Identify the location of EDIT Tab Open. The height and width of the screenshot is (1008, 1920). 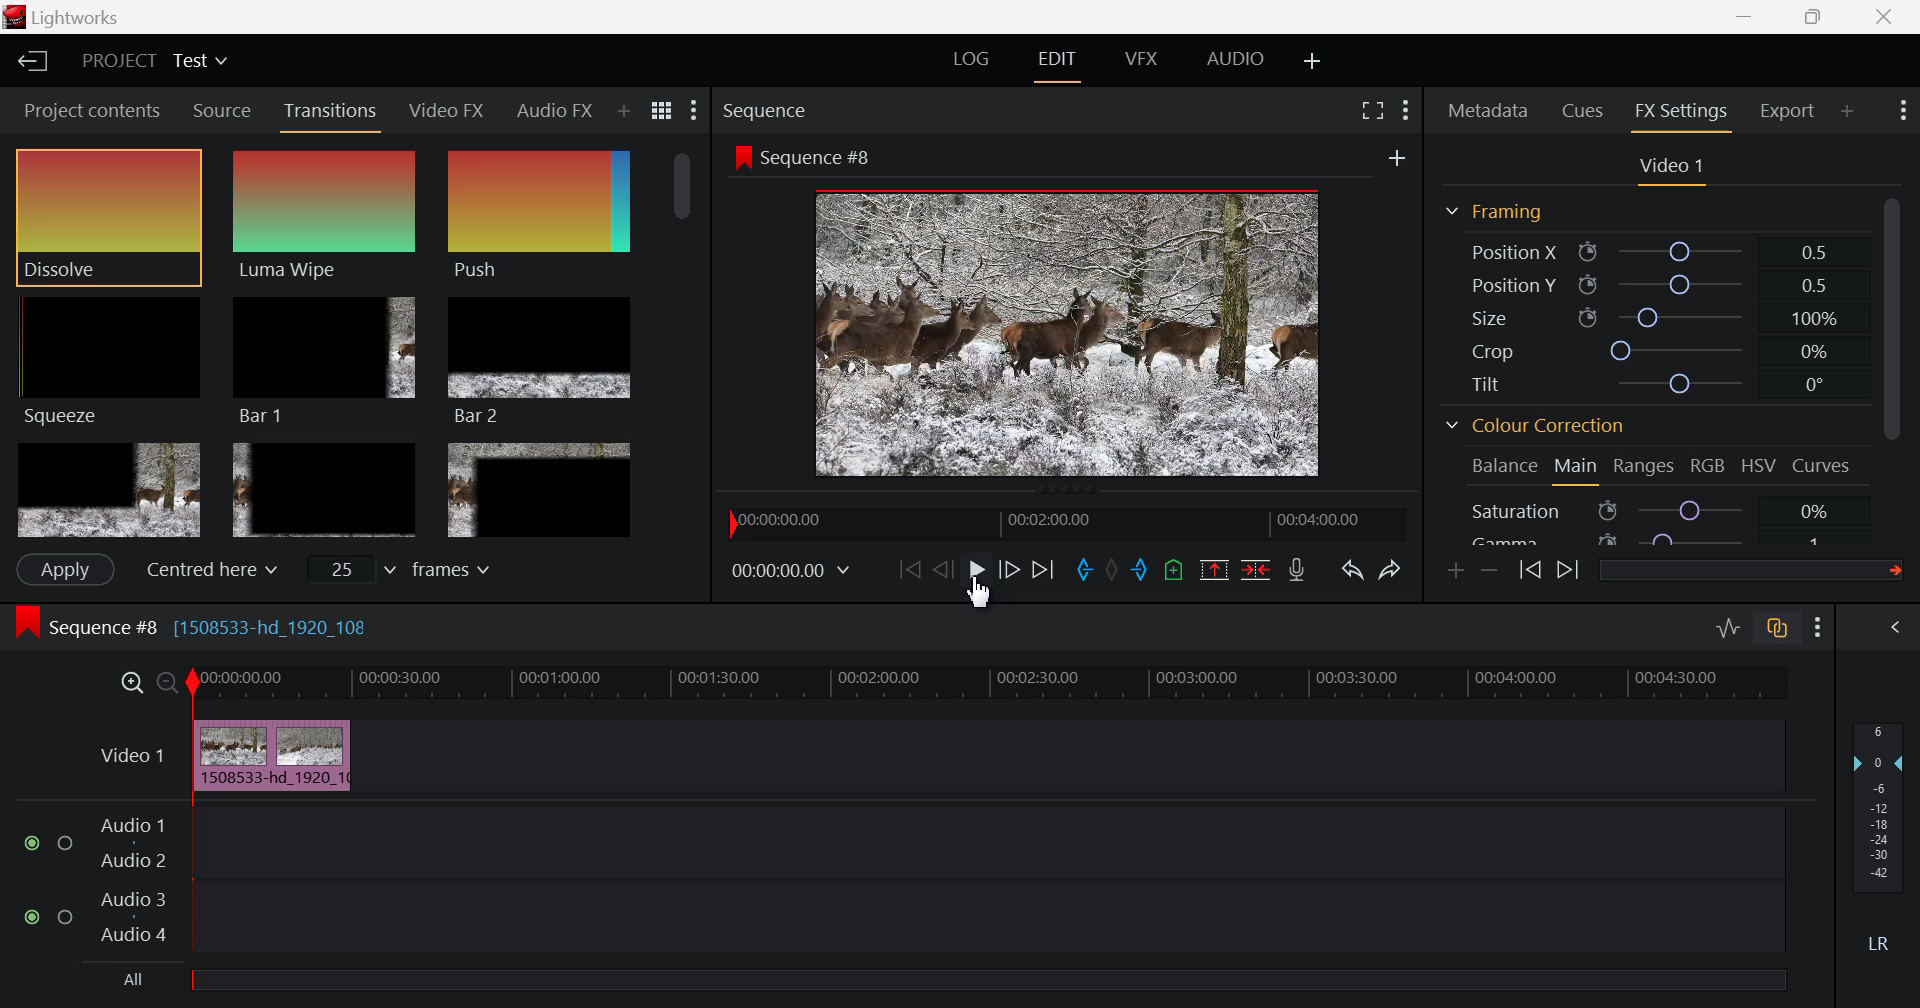
(1061, 59).